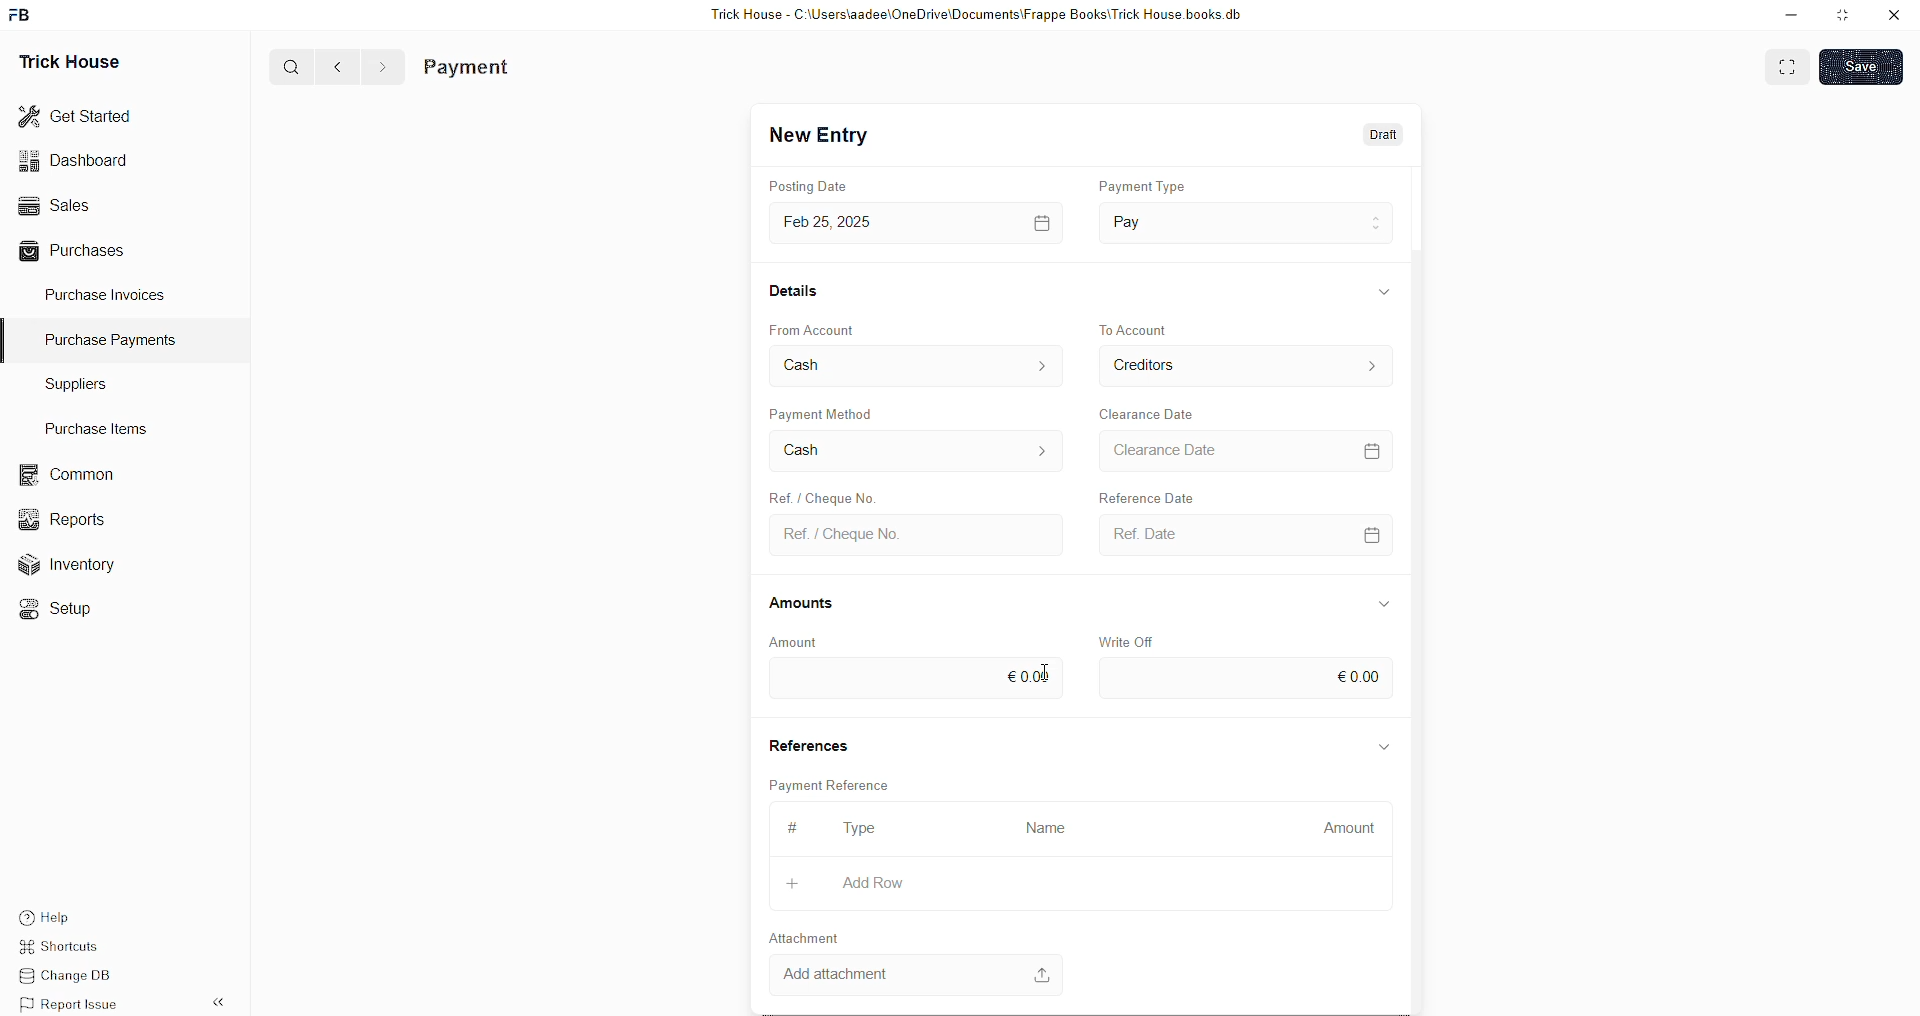 This screenshot has width=1920, height=1016. I want to click on Pay, so click(1160, 221).